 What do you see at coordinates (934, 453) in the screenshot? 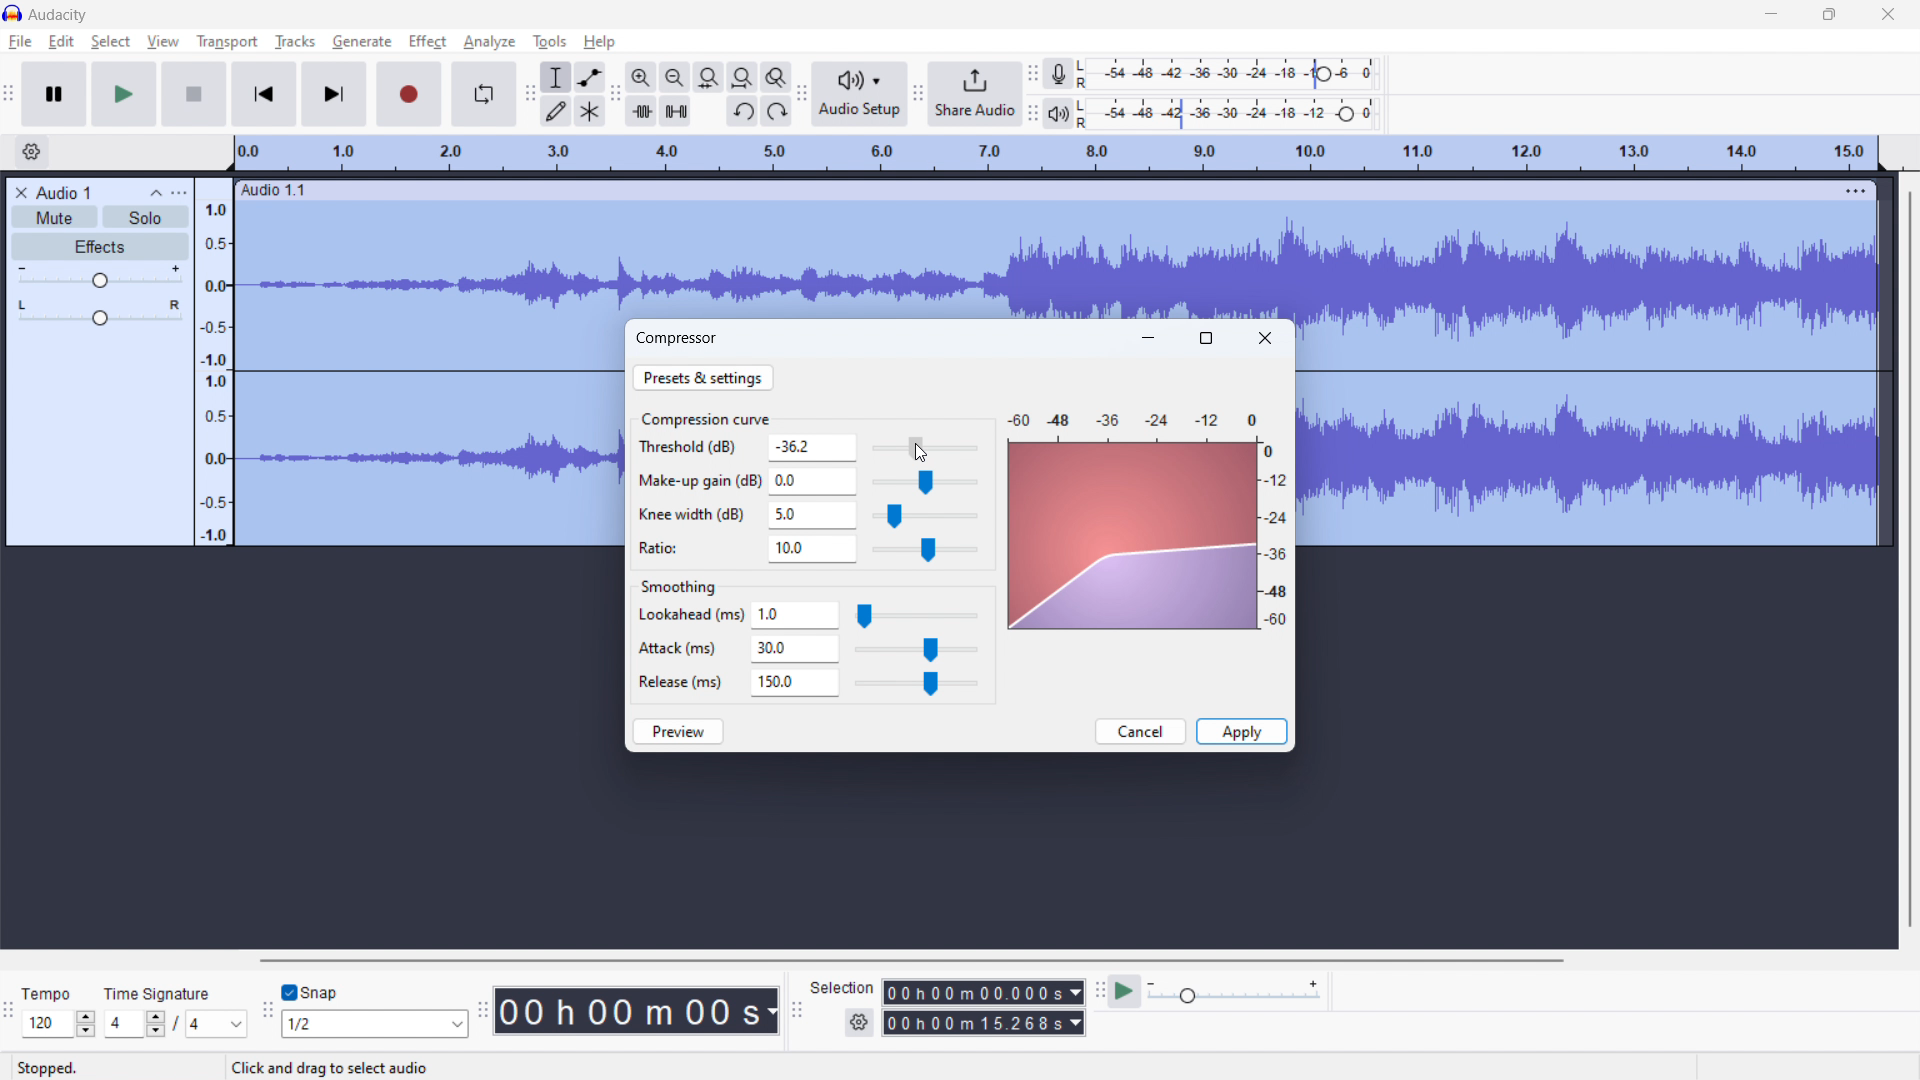
I see `cursor` at bounding box center [934, 453].